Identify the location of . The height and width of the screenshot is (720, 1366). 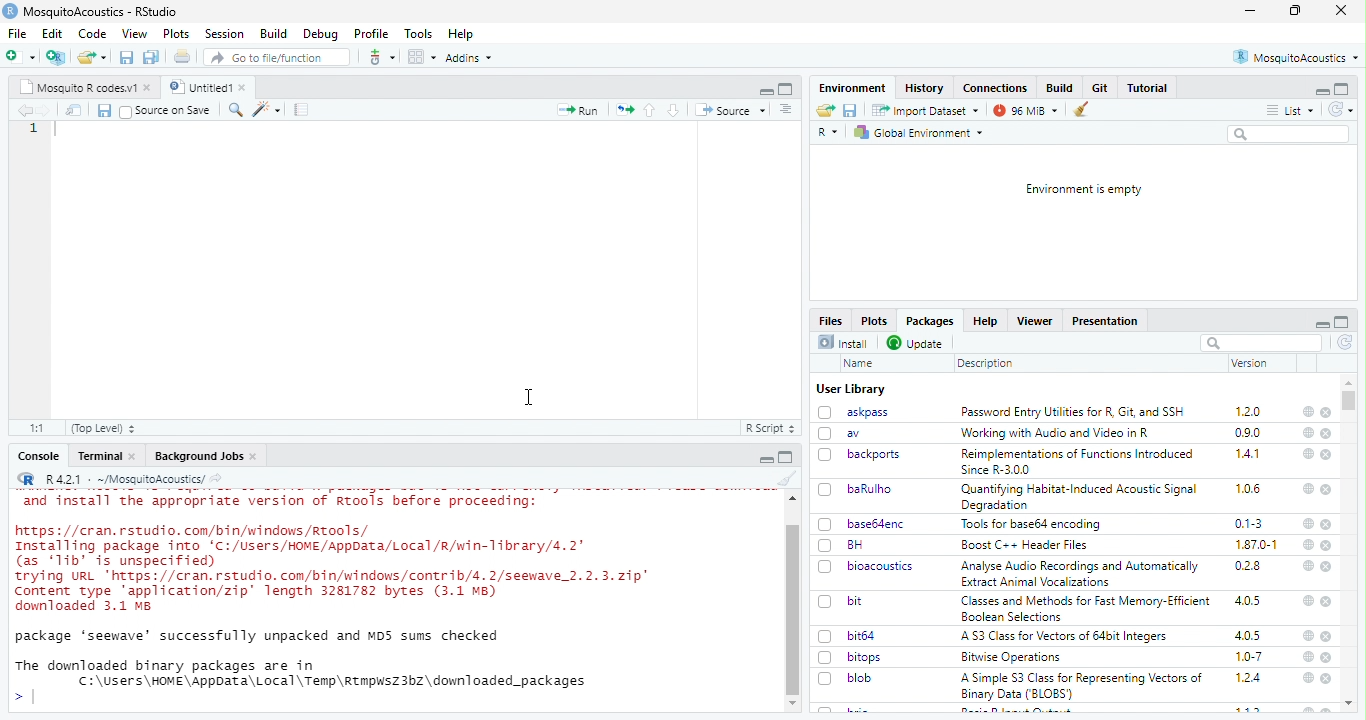
(794, 497).